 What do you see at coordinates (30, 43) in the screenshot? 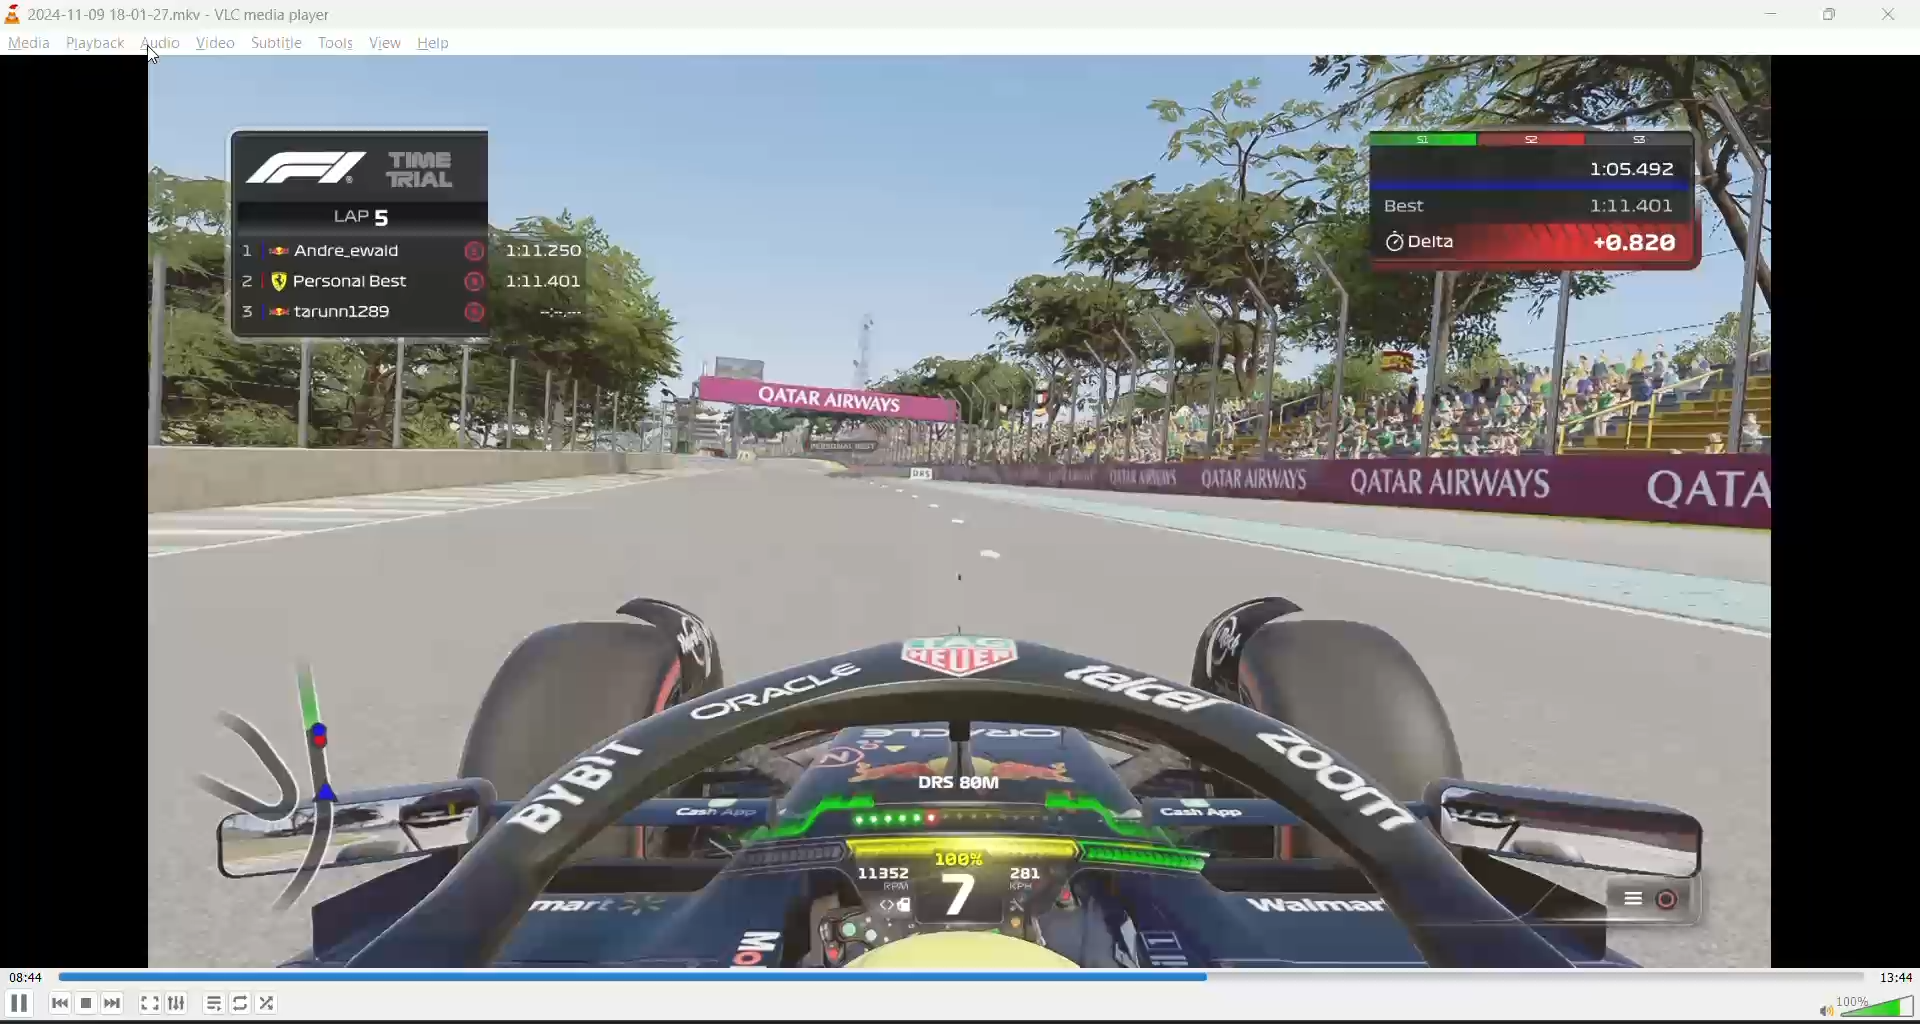
I see `media` at bounding box center [30, 43].